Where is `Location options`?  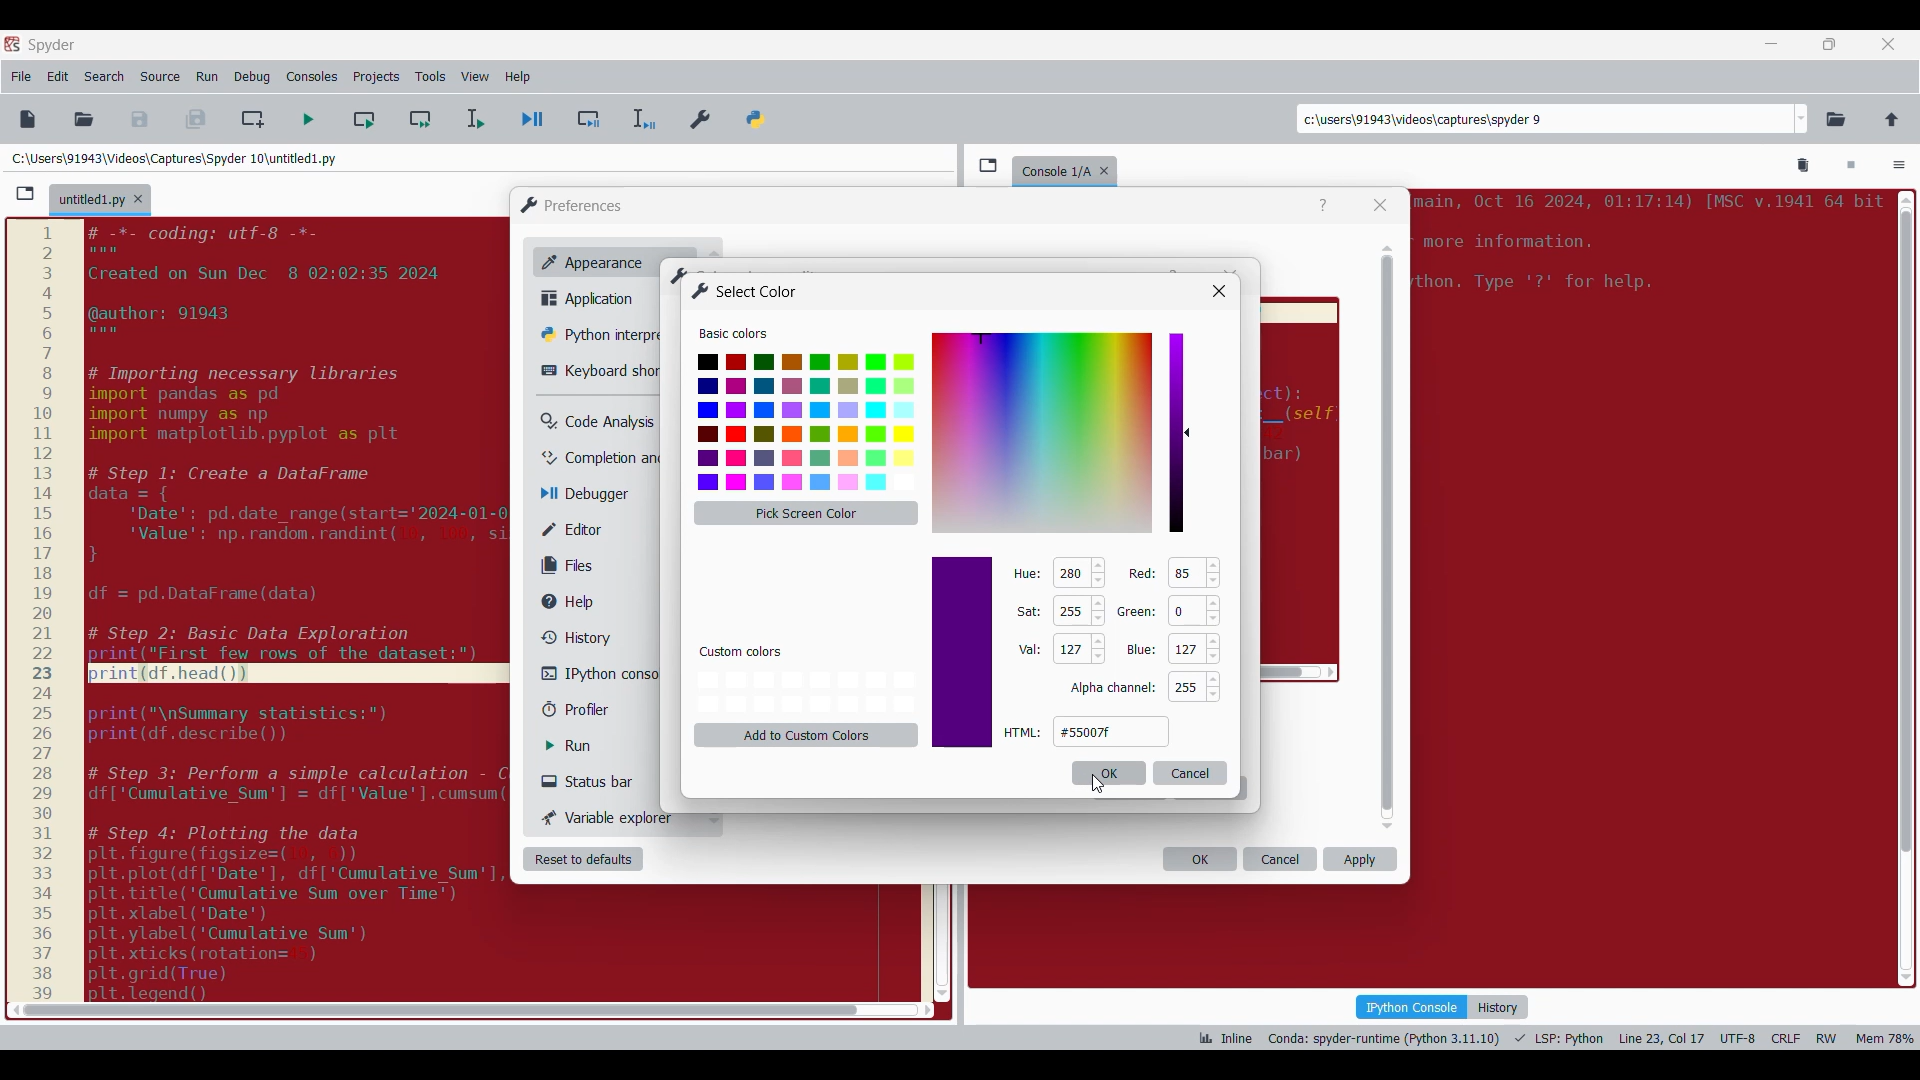 Location options is located at coordinates (1802, 119).